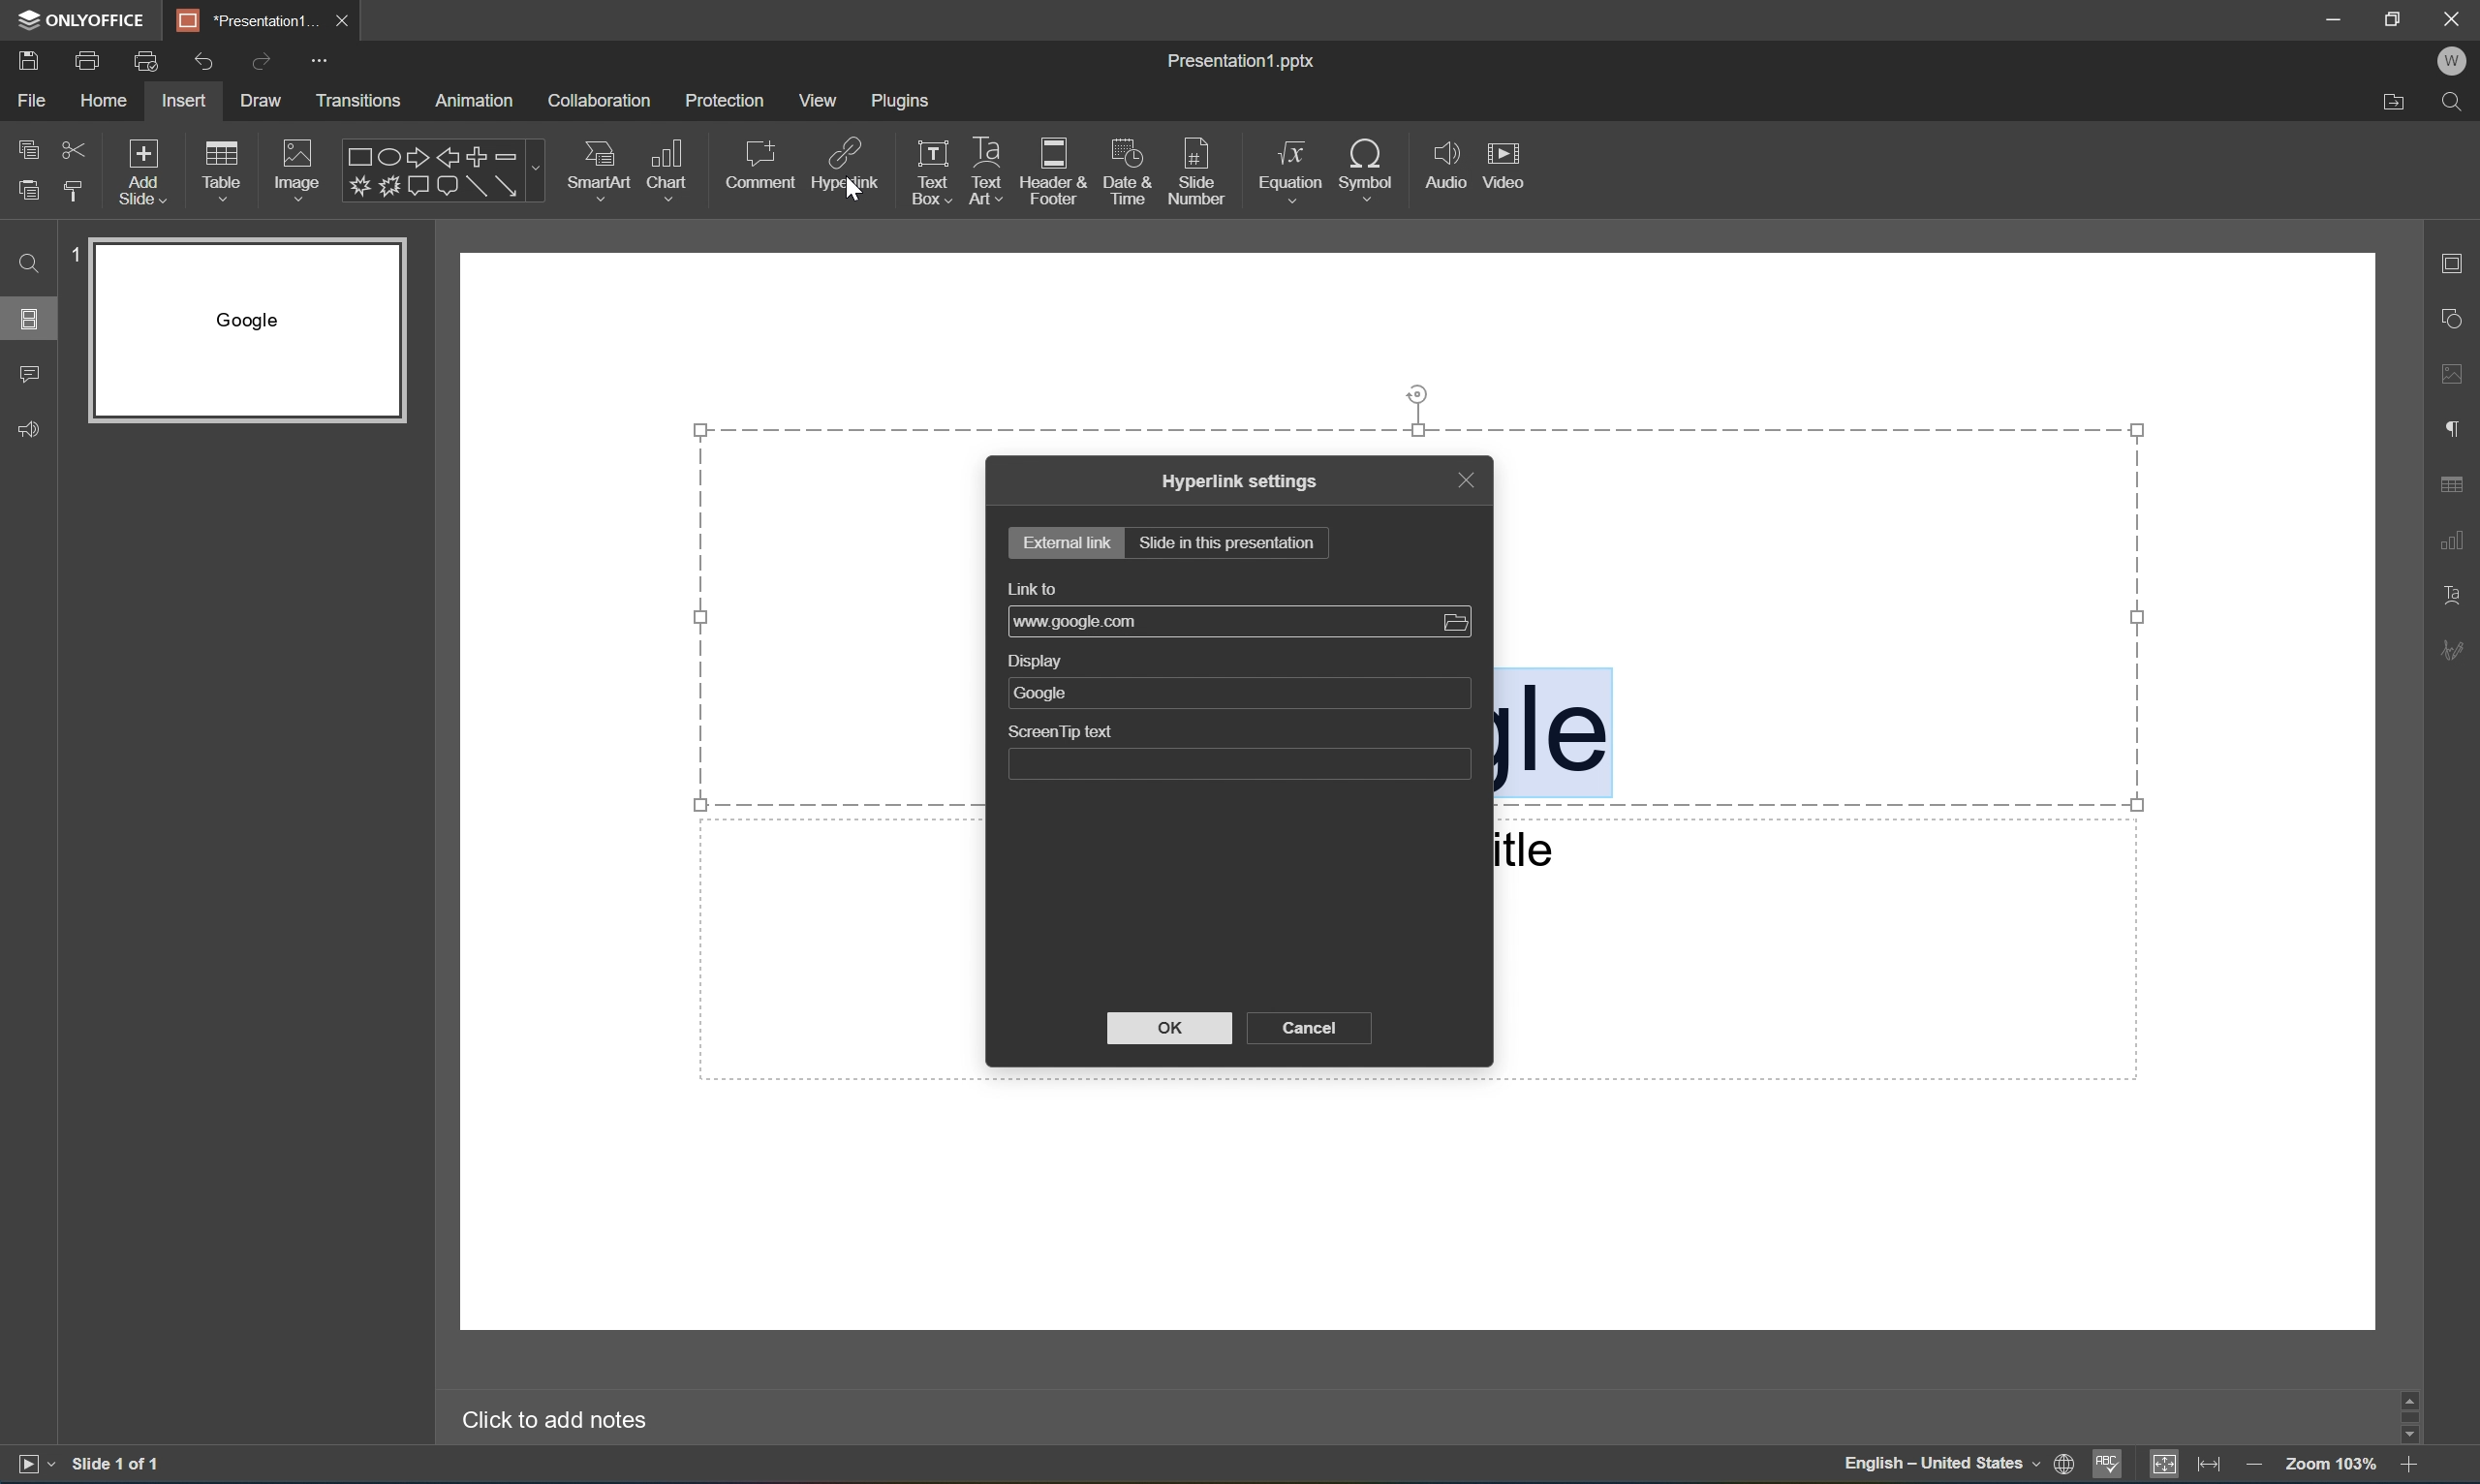 This screenshot has height=1484, width=2480. I want to click on Symbol, so click(1374, 167).